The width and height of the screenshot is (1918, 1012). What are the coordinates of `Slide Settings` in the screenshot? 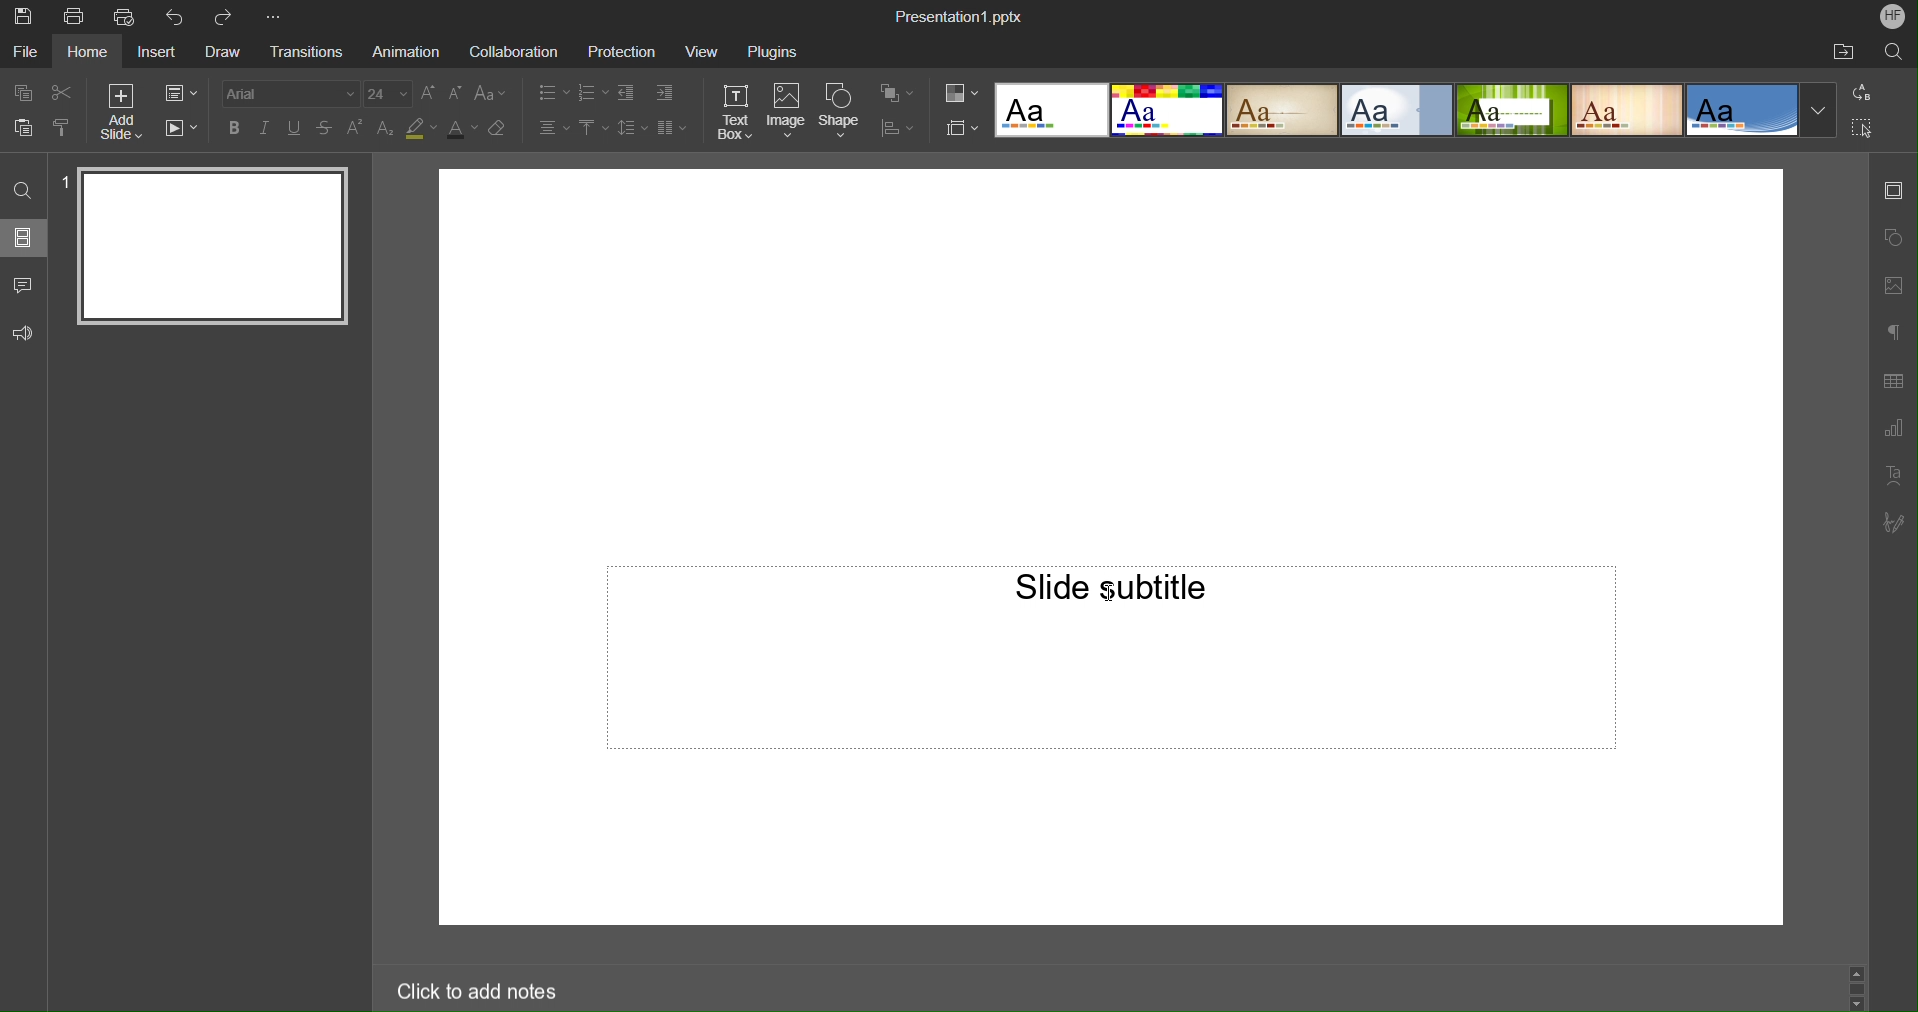 It's located at (1892, 192).